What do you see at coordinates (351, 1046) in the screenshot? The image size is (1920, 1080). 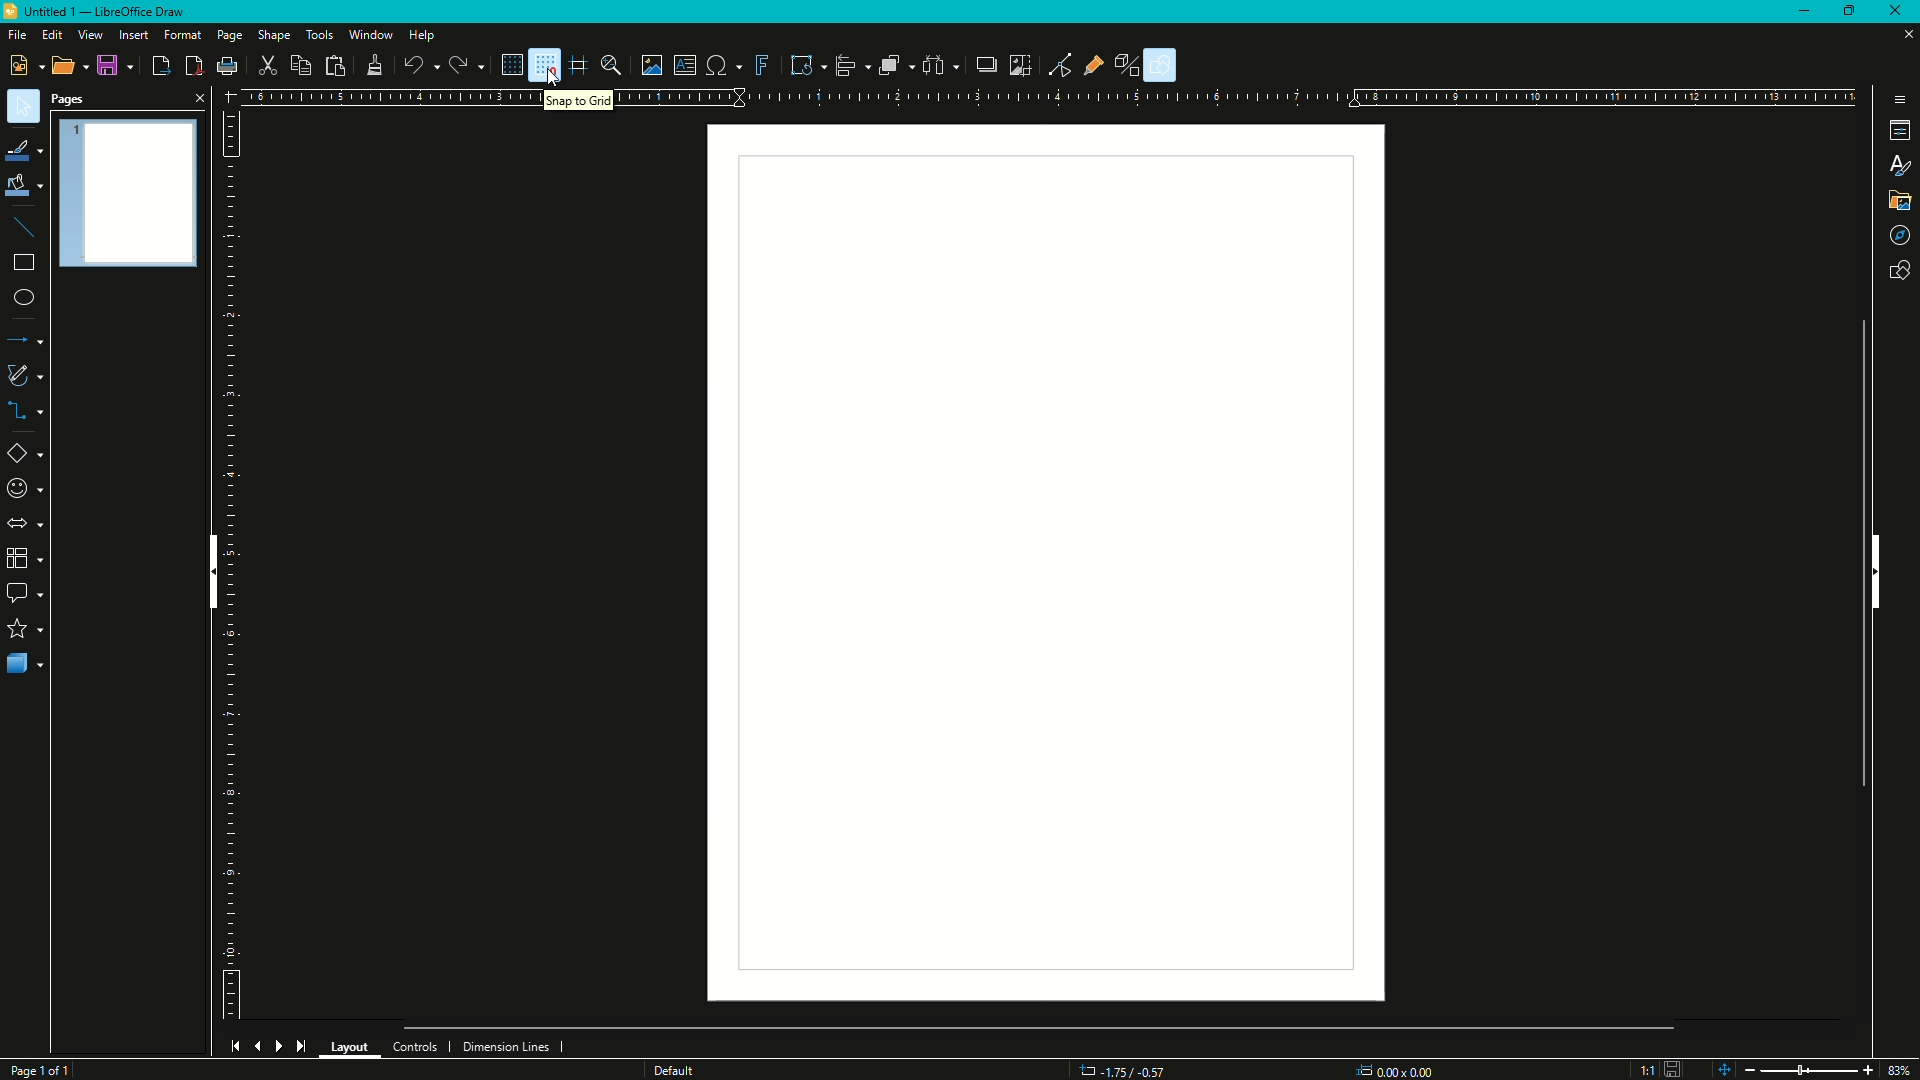 I see `Layout` at bounding box center [351, 1046].